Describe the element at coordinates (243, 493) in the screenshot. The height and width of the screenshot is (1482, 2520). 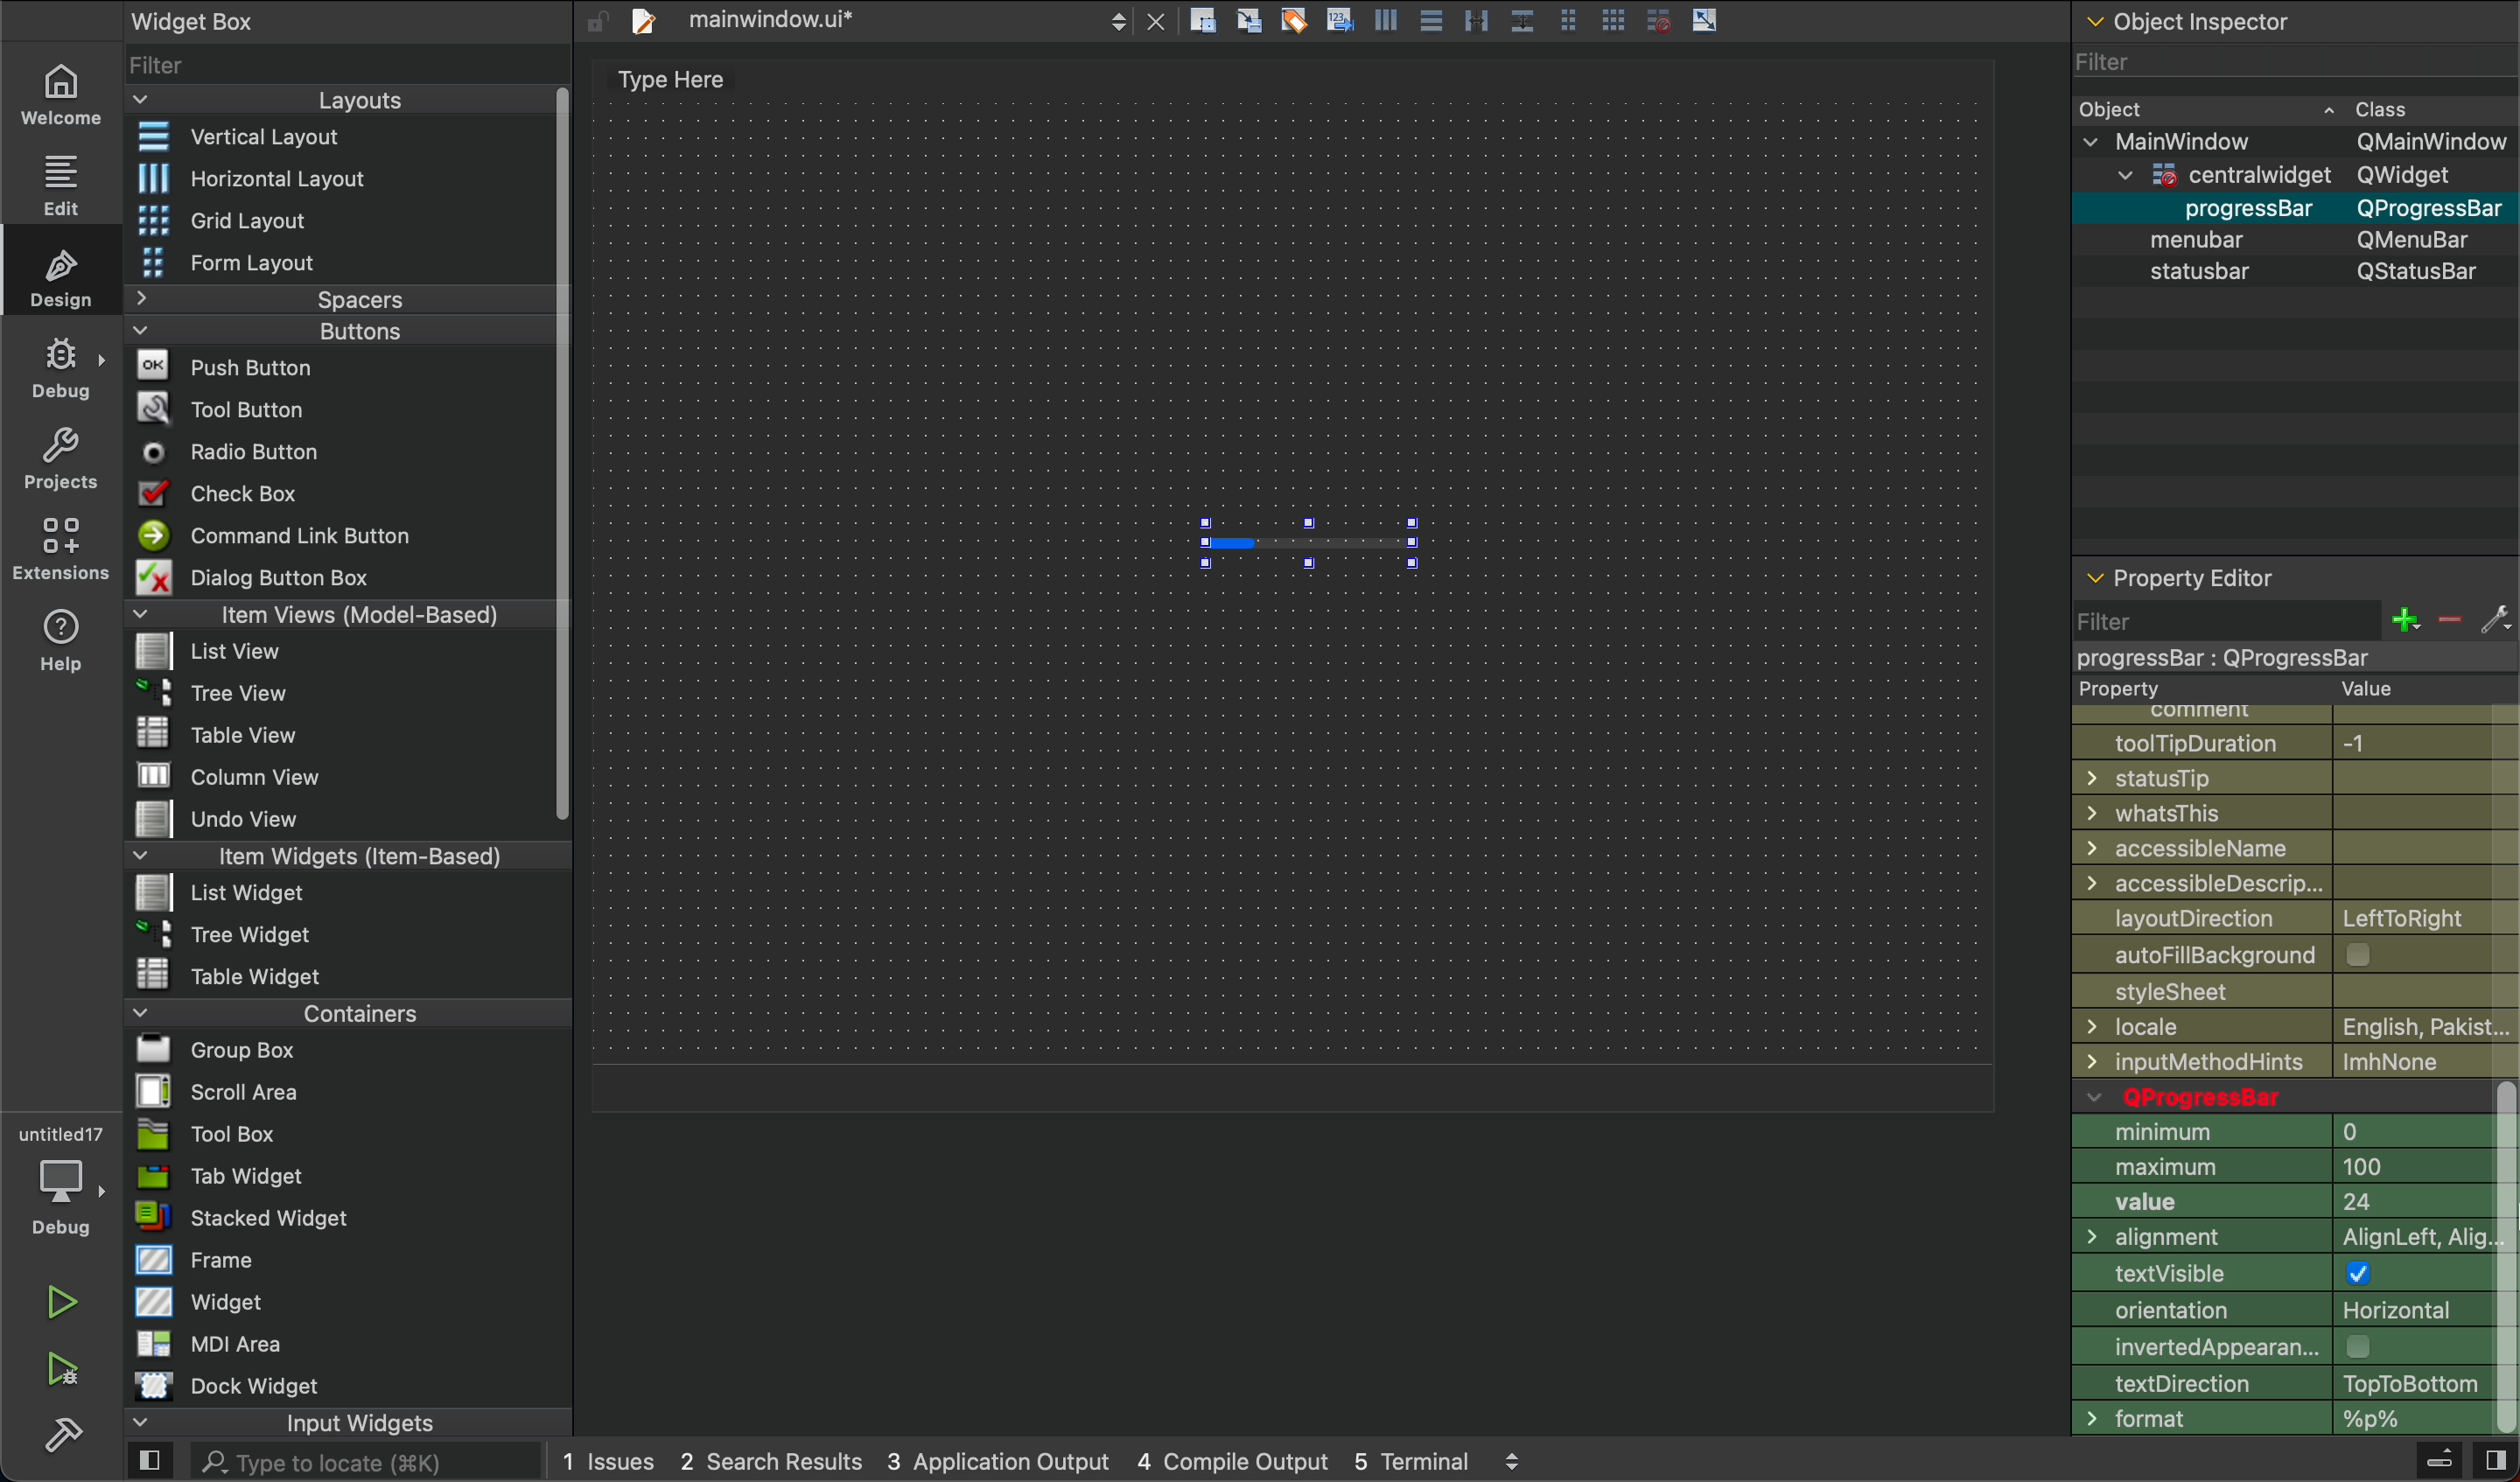
I see `Check Box` at that location.